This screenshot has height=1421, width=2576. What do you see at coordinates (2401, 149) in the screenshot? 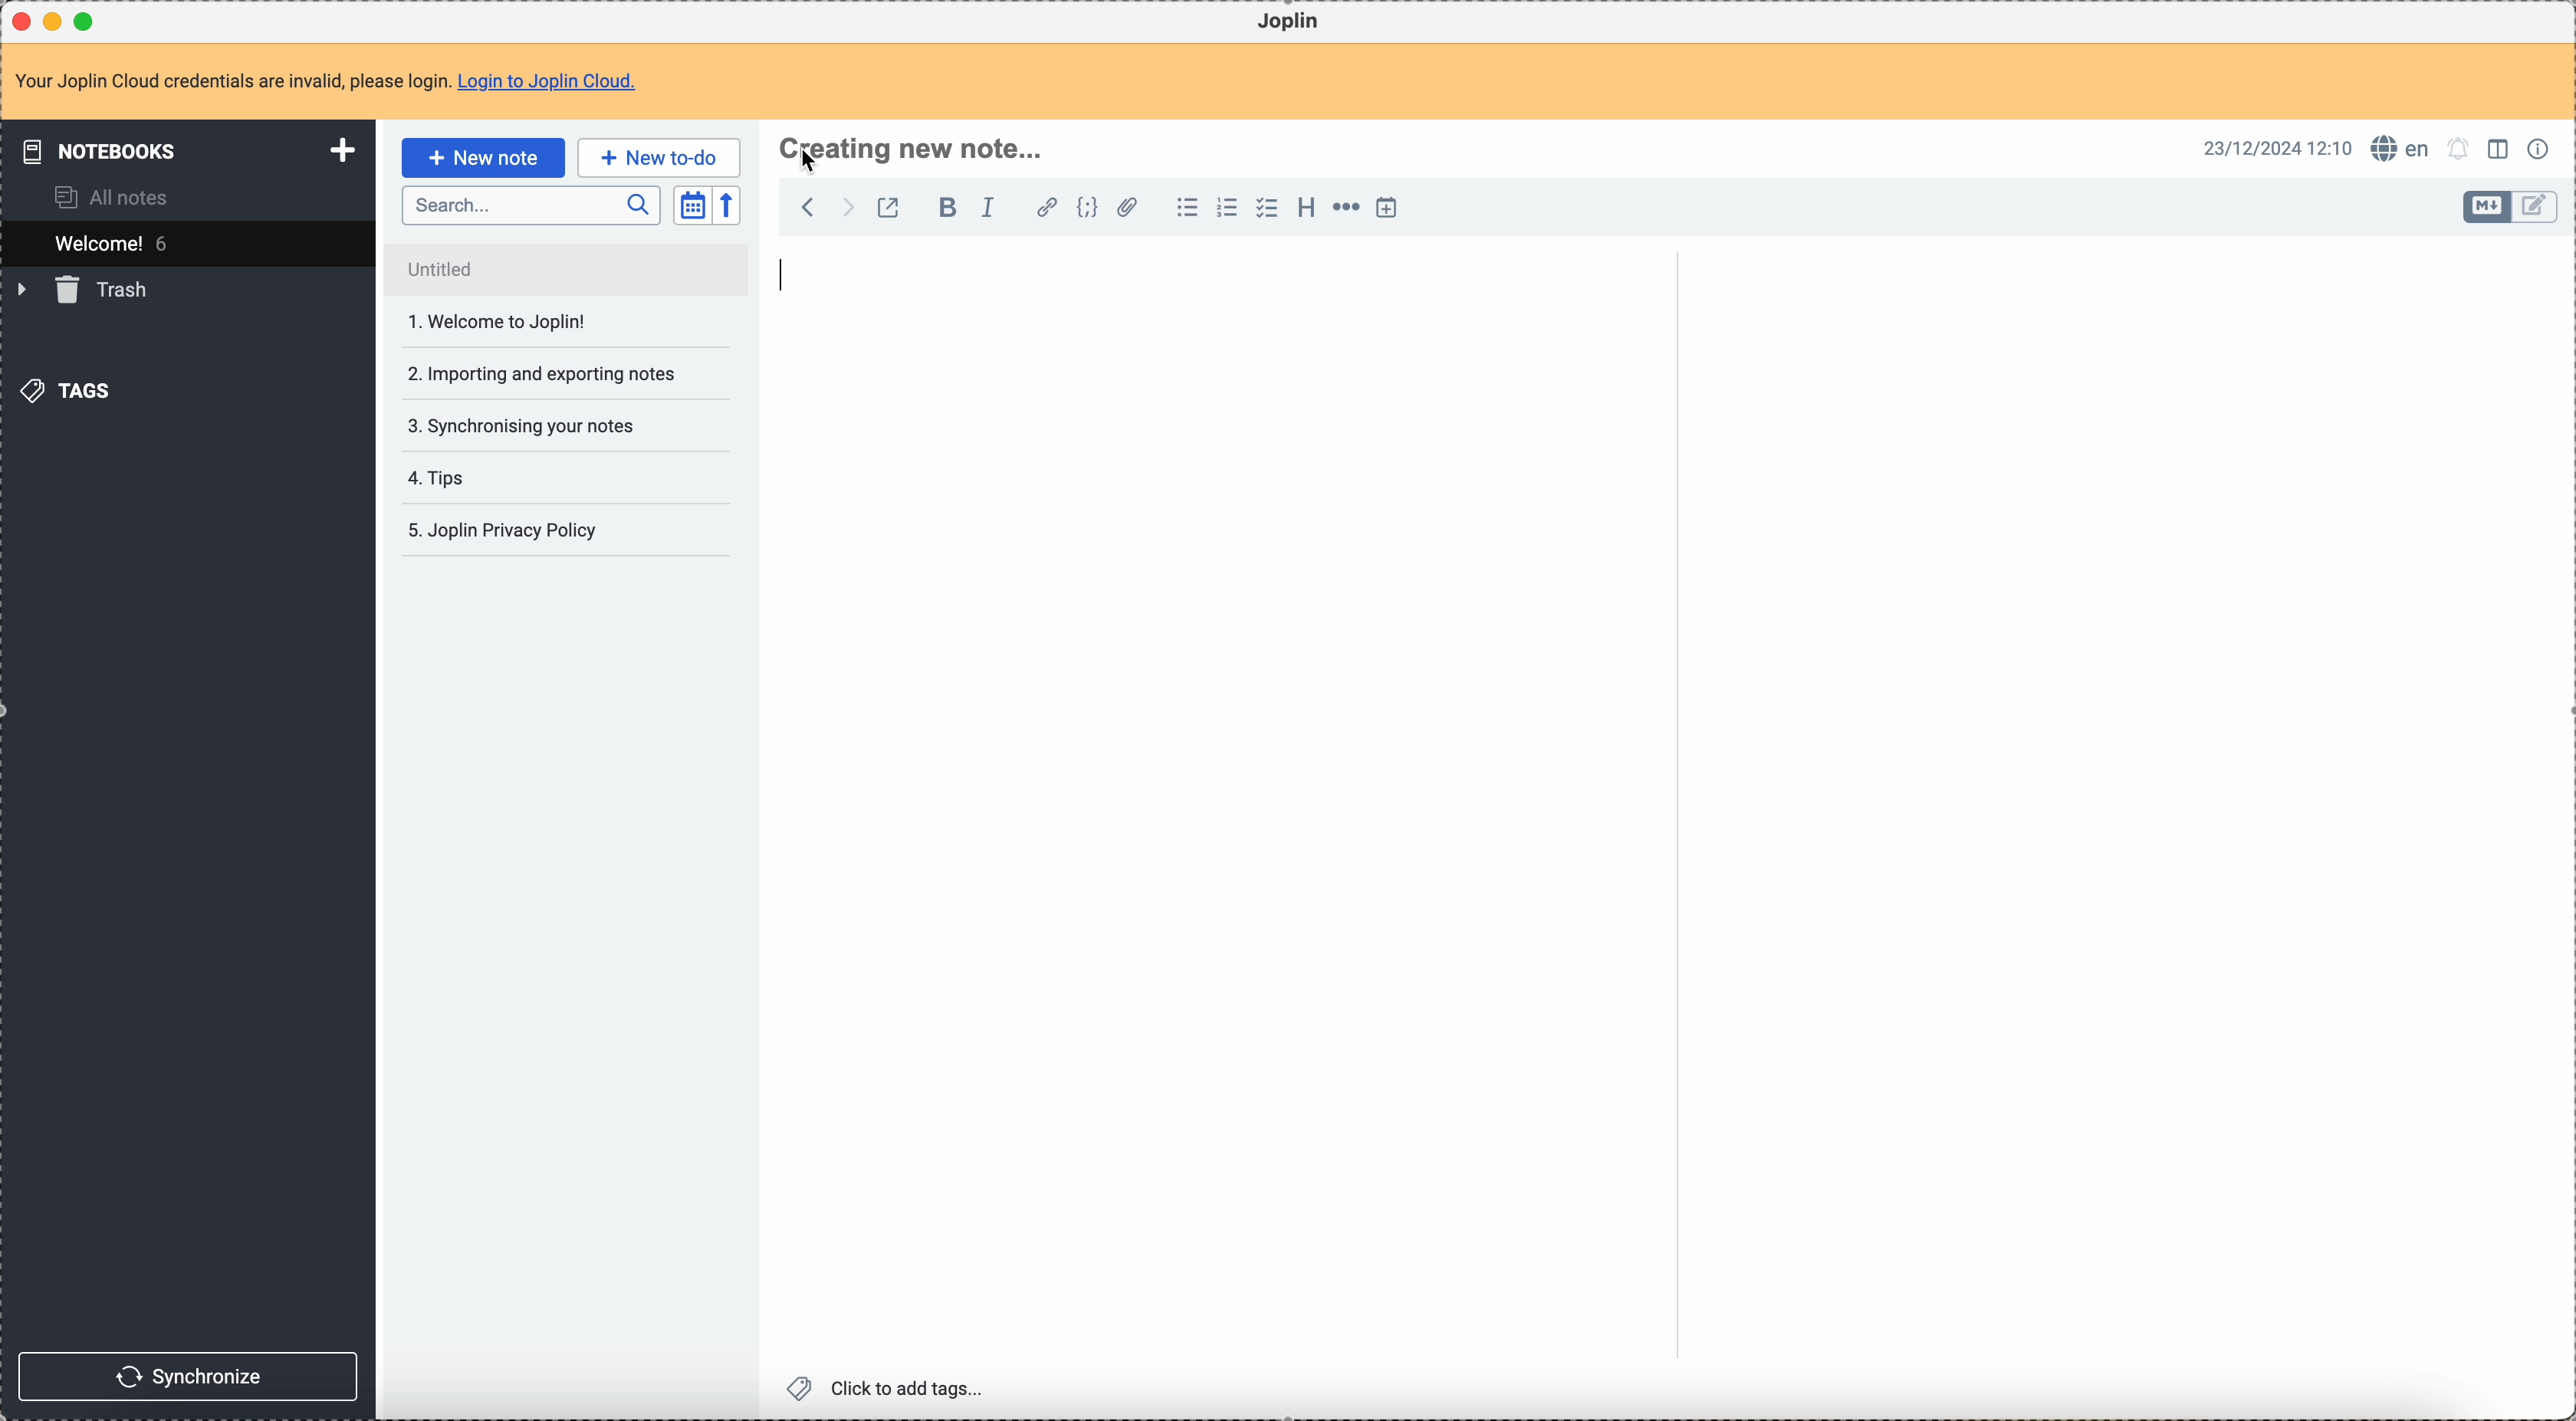
I see `spell checker` at bounding box center [2401, 149].